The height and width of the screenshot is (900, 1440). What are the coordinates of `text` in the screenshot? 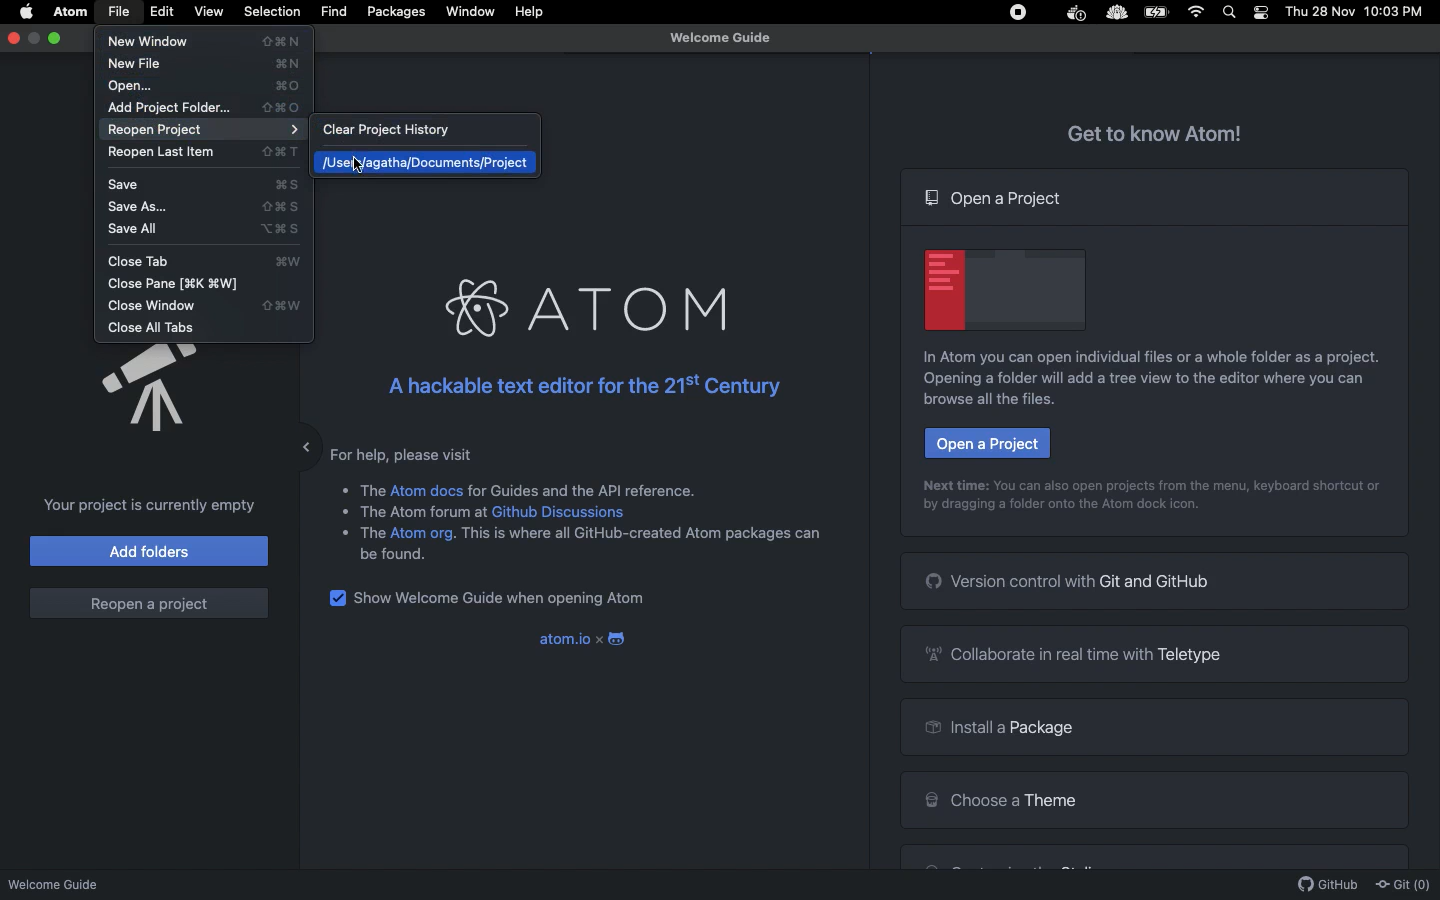 It's located at (426, 515).